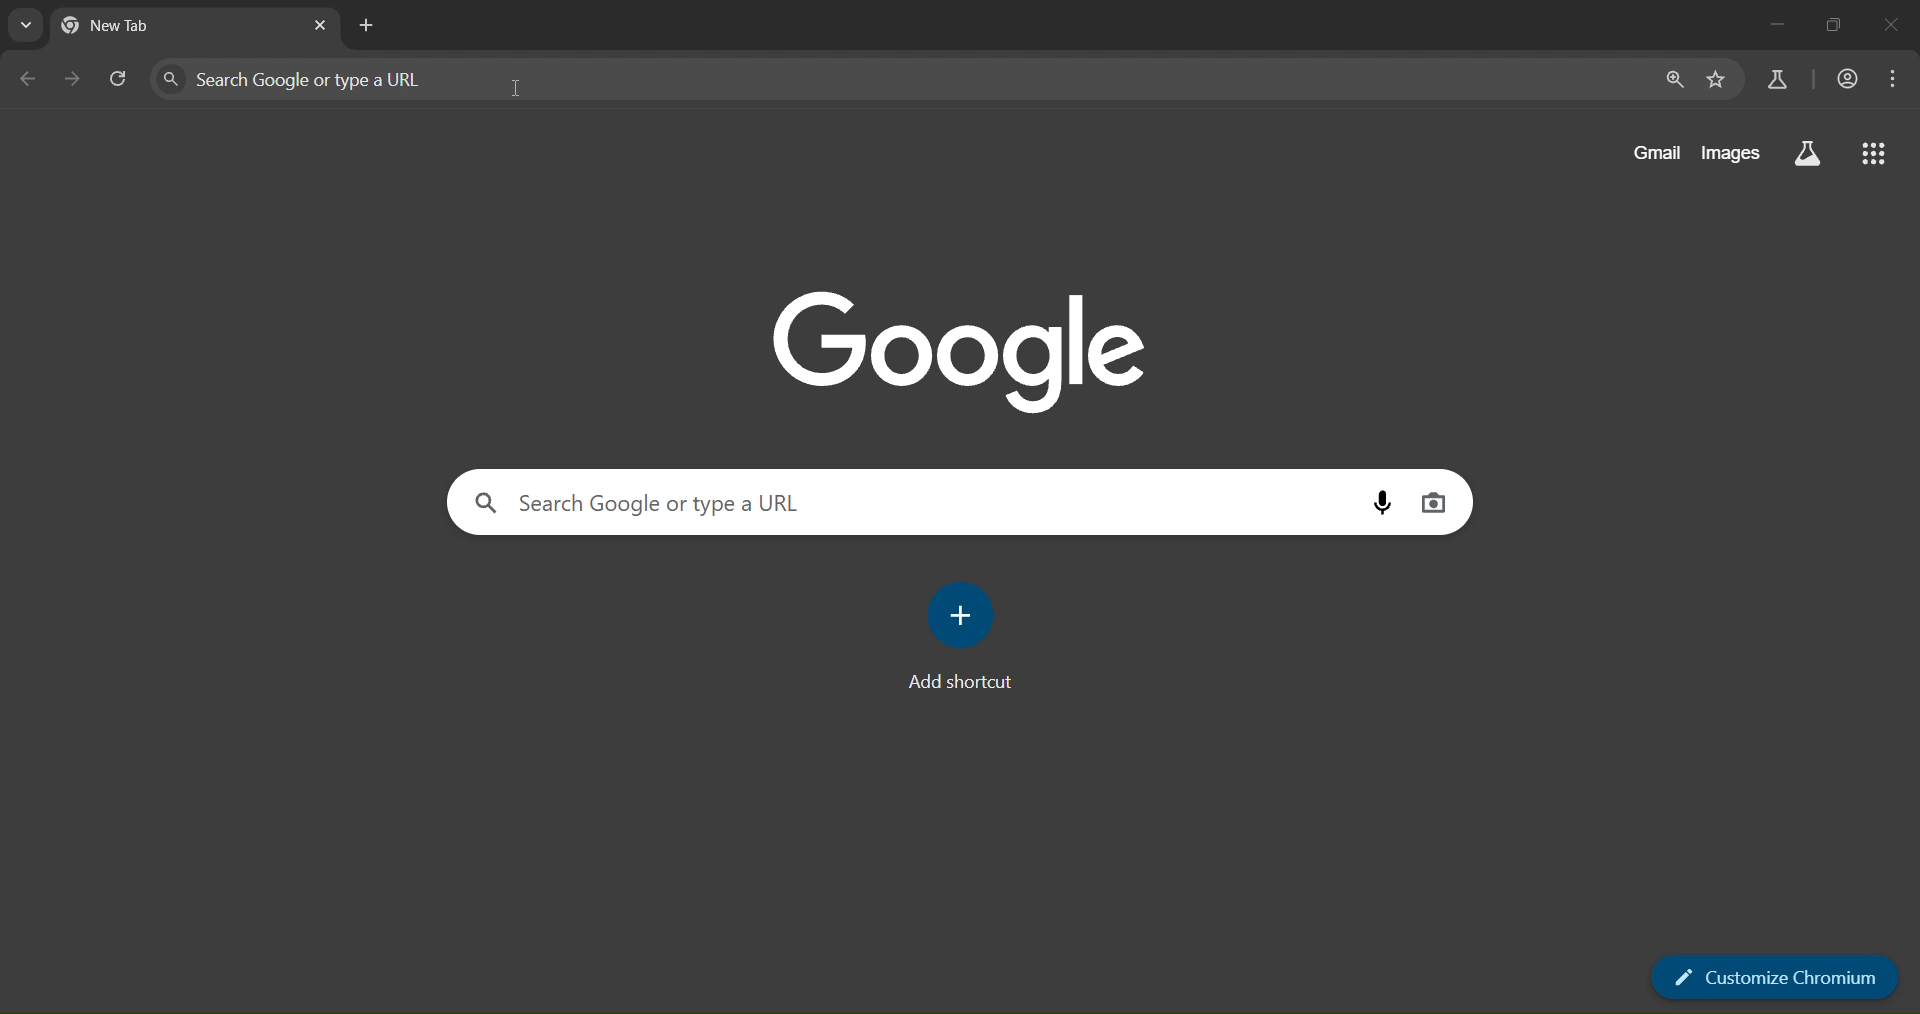  What do you see at coordinates (518, 93) in the screenshot?
I see `cursor` at bounding box center [518, 93].